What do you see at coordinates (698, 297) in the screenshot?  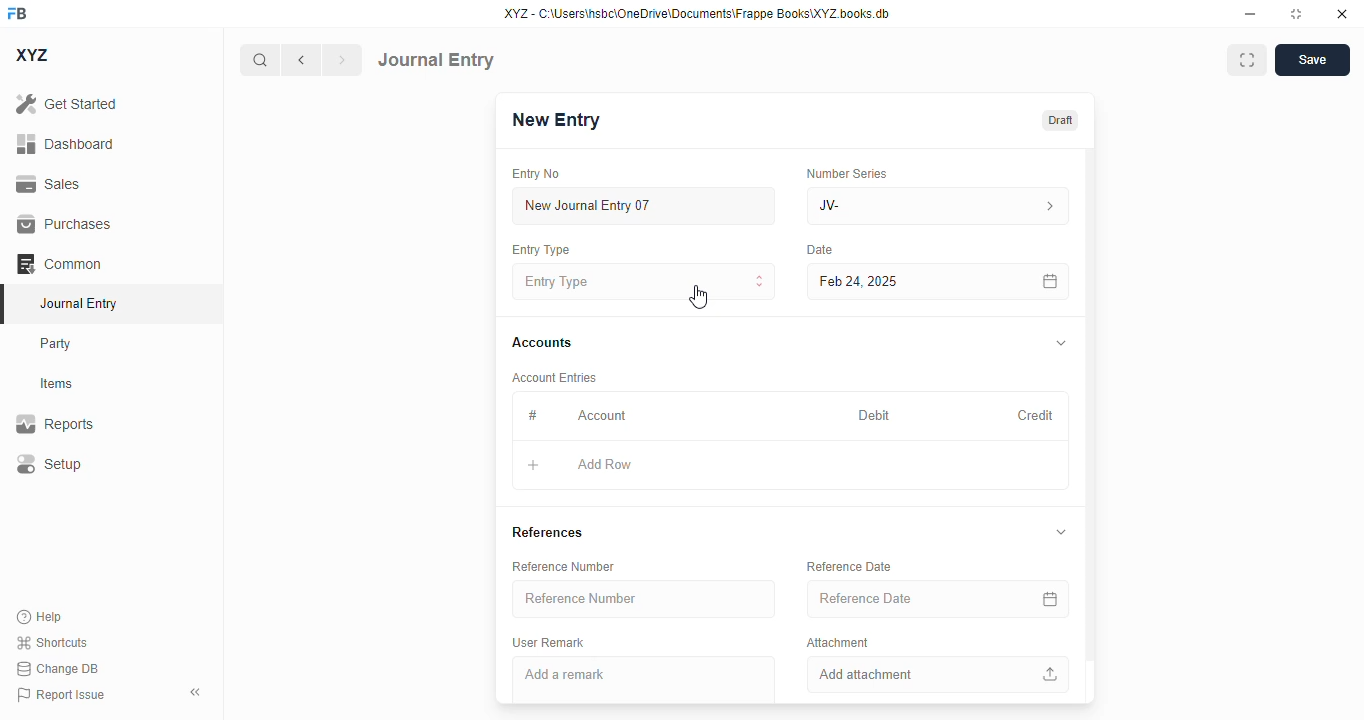 I see `cursor` at bounding box center [698, 297].